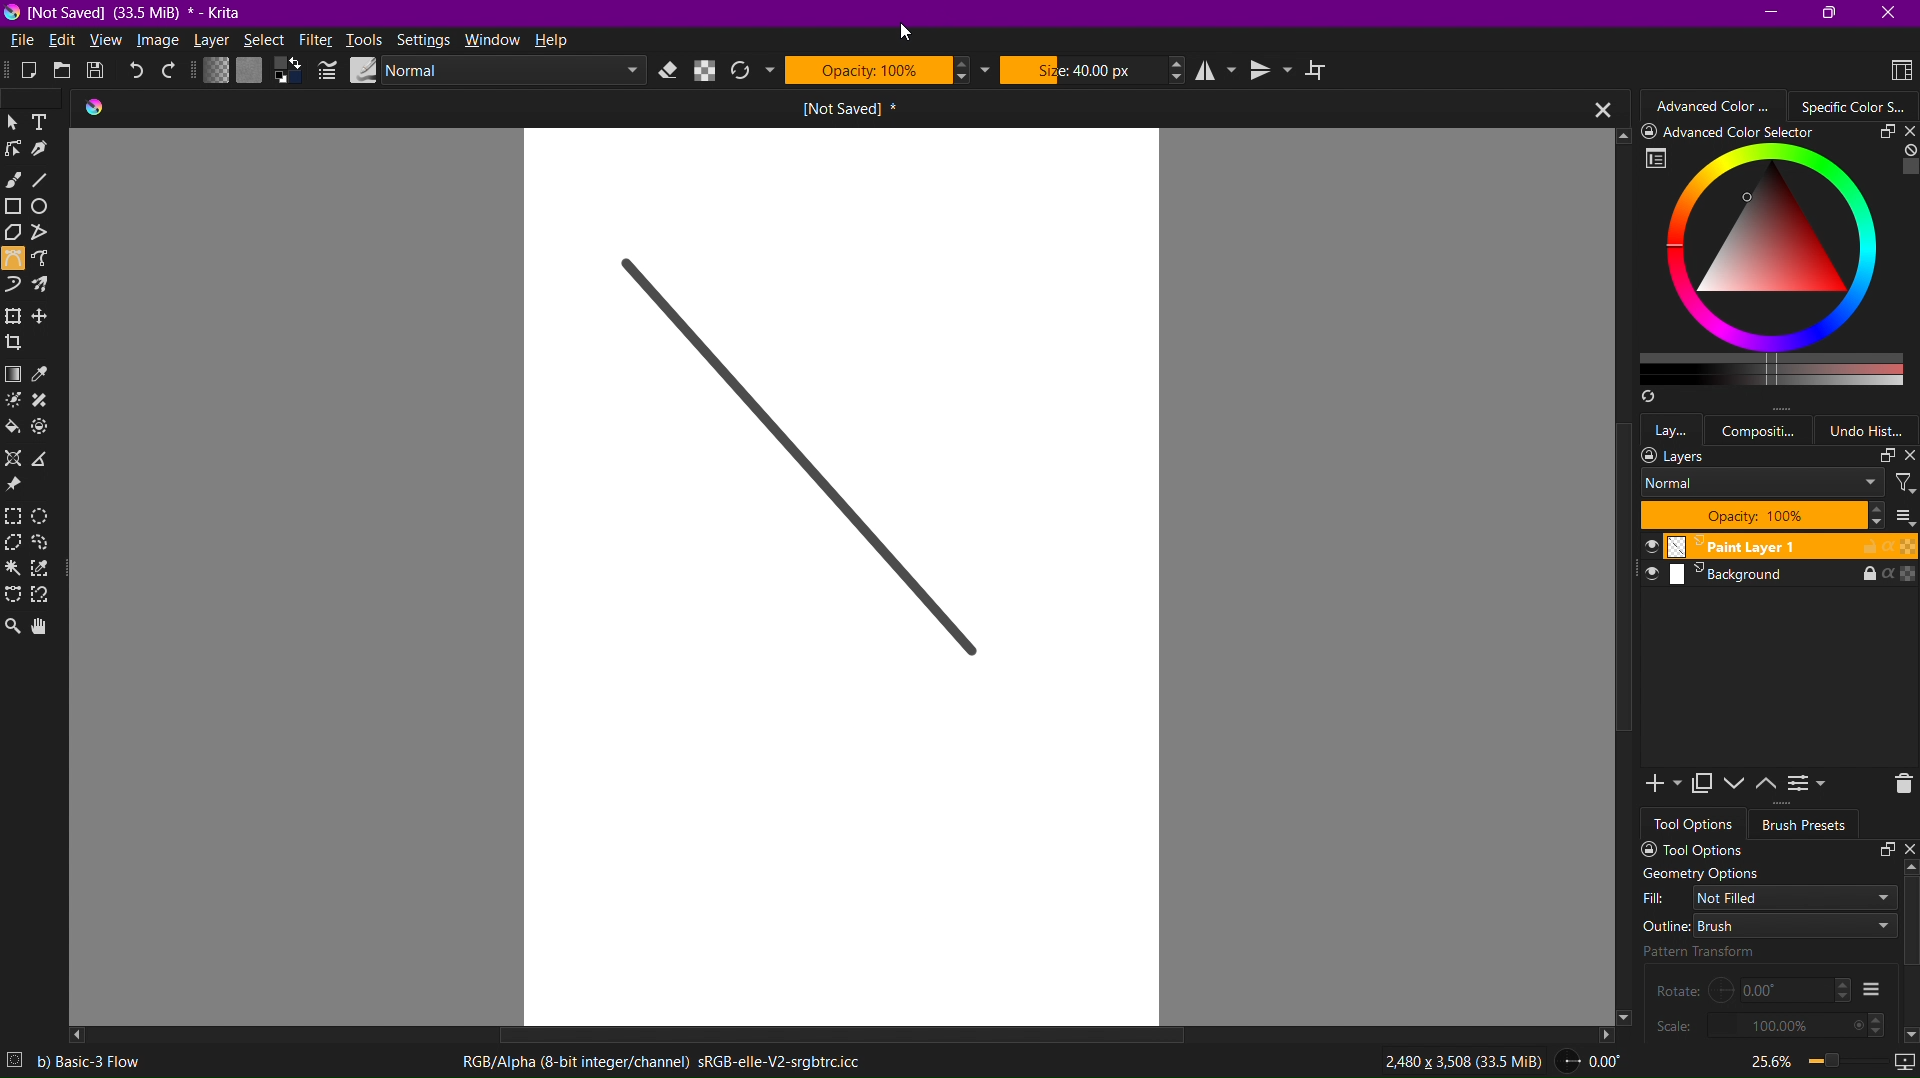  I want to click on Brush Tool, so click(14, 182).